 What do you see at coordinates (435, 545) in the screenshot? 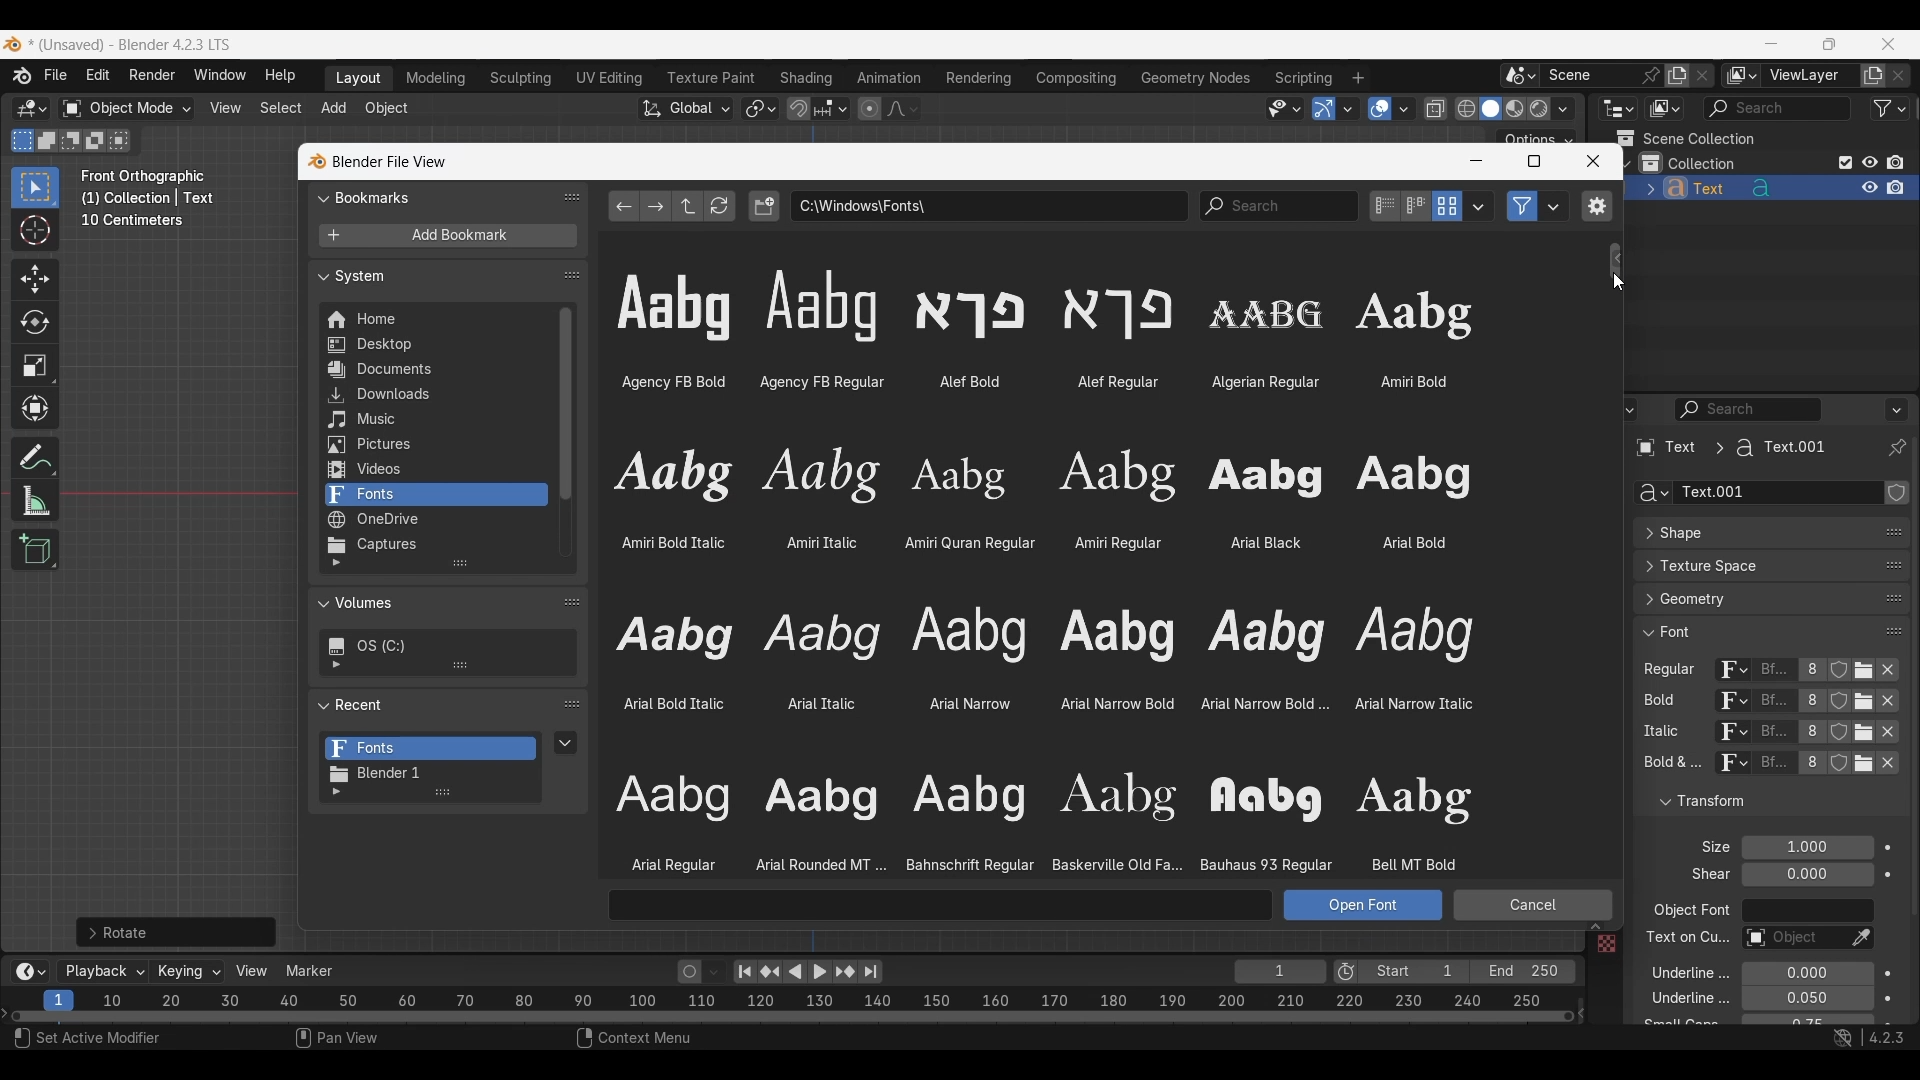
I see `Captures folder` at bounding box center [435, 545].